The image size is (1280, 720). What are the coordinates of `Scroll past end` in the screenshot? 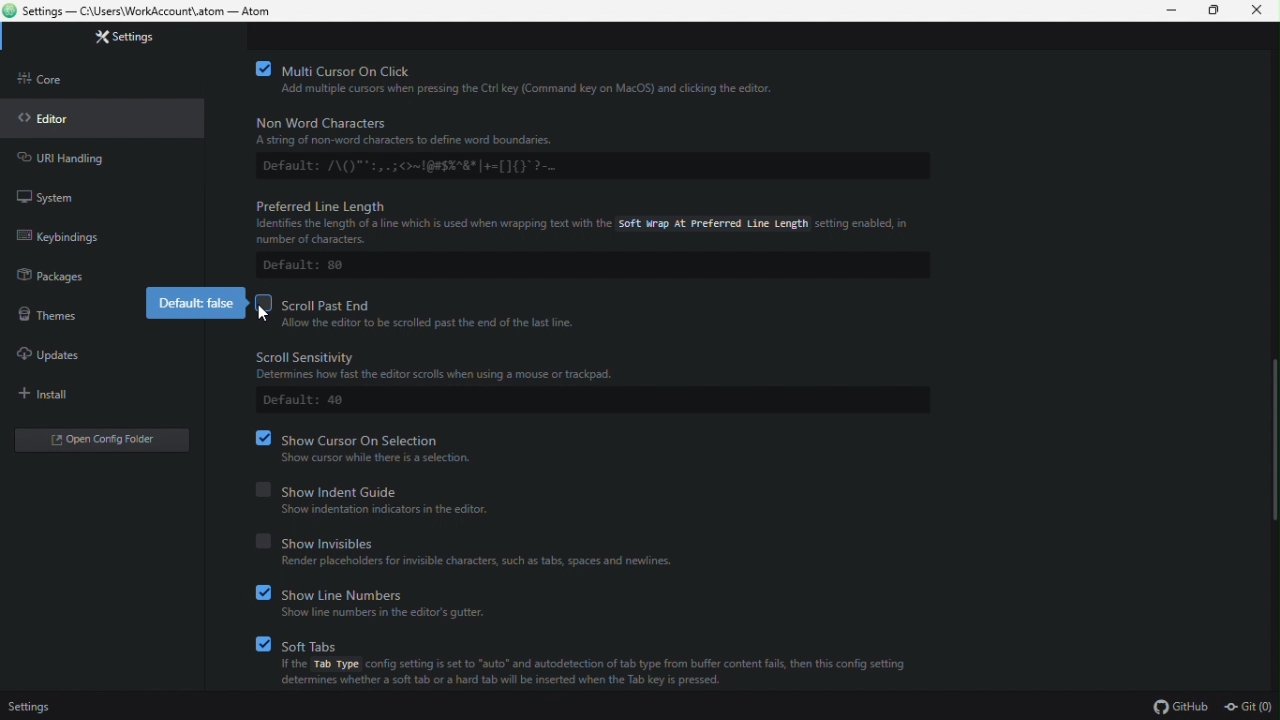 It's located at (423, 303).